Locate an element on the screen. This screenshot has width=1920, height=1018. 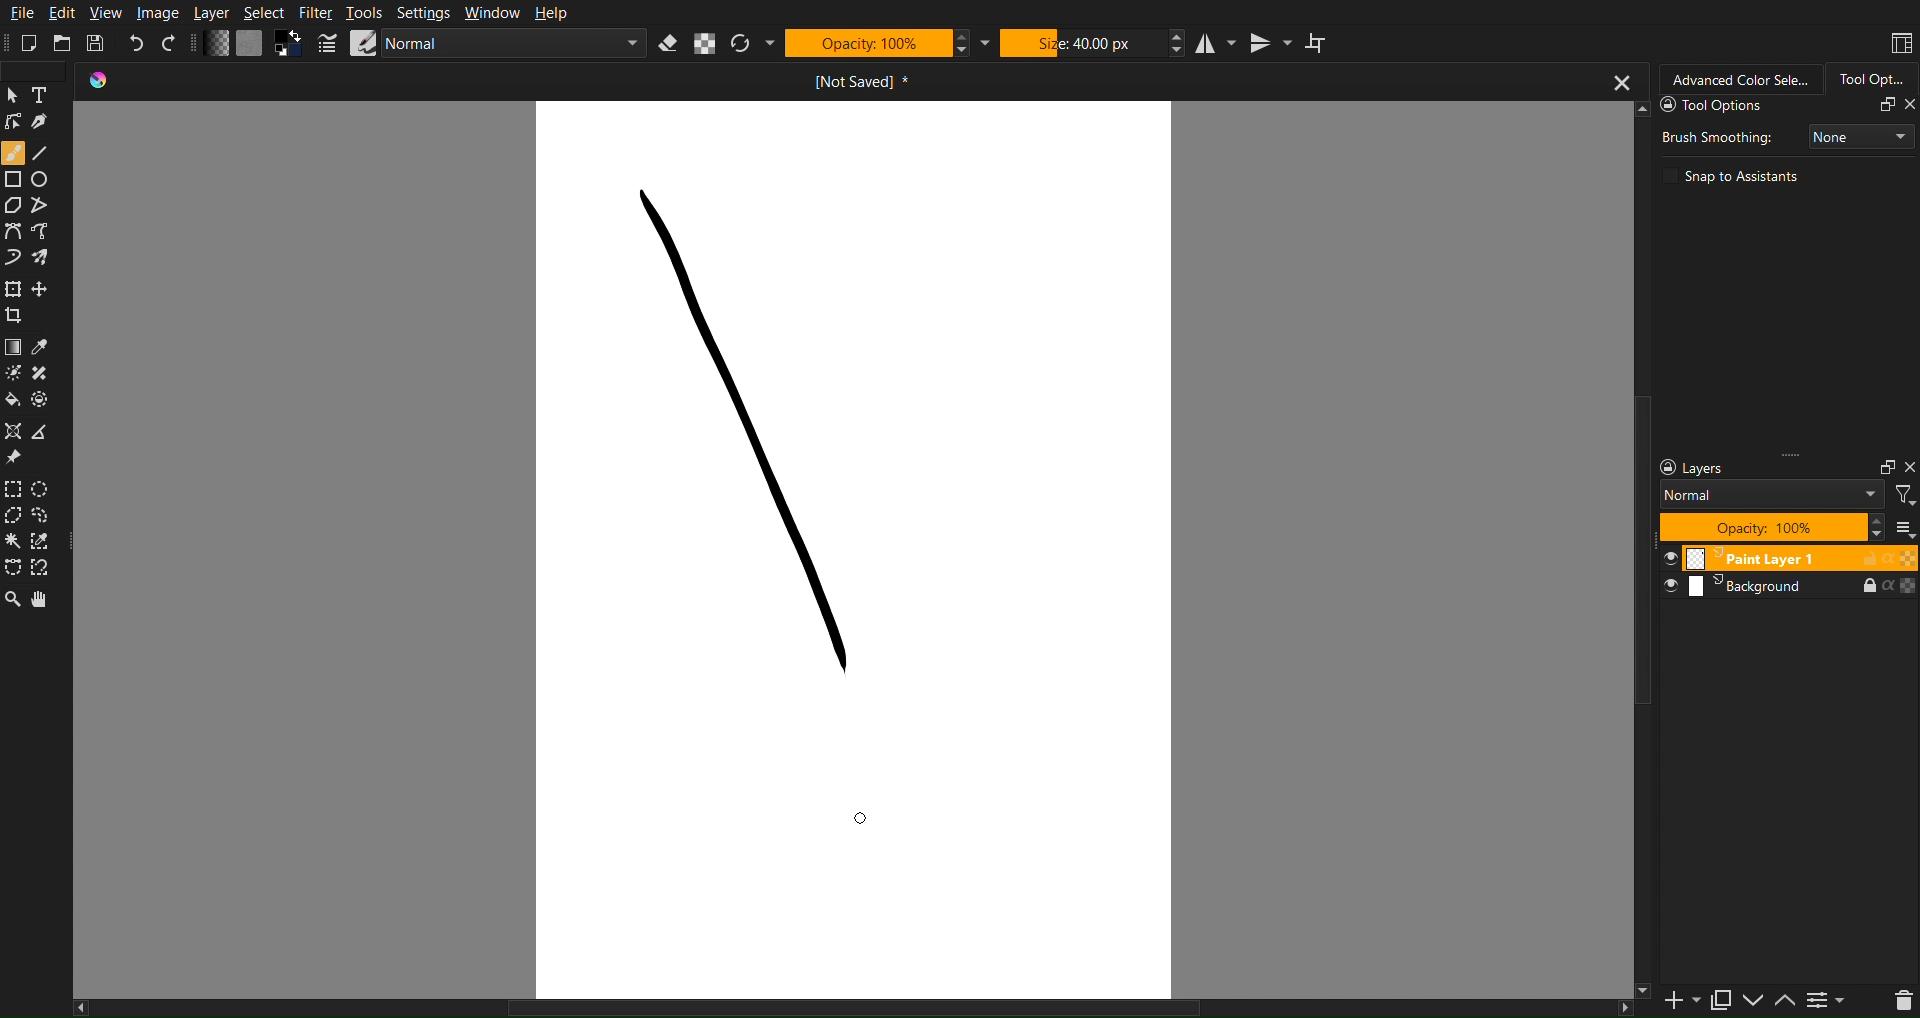
Opacity is located at coordinates (866, 44).